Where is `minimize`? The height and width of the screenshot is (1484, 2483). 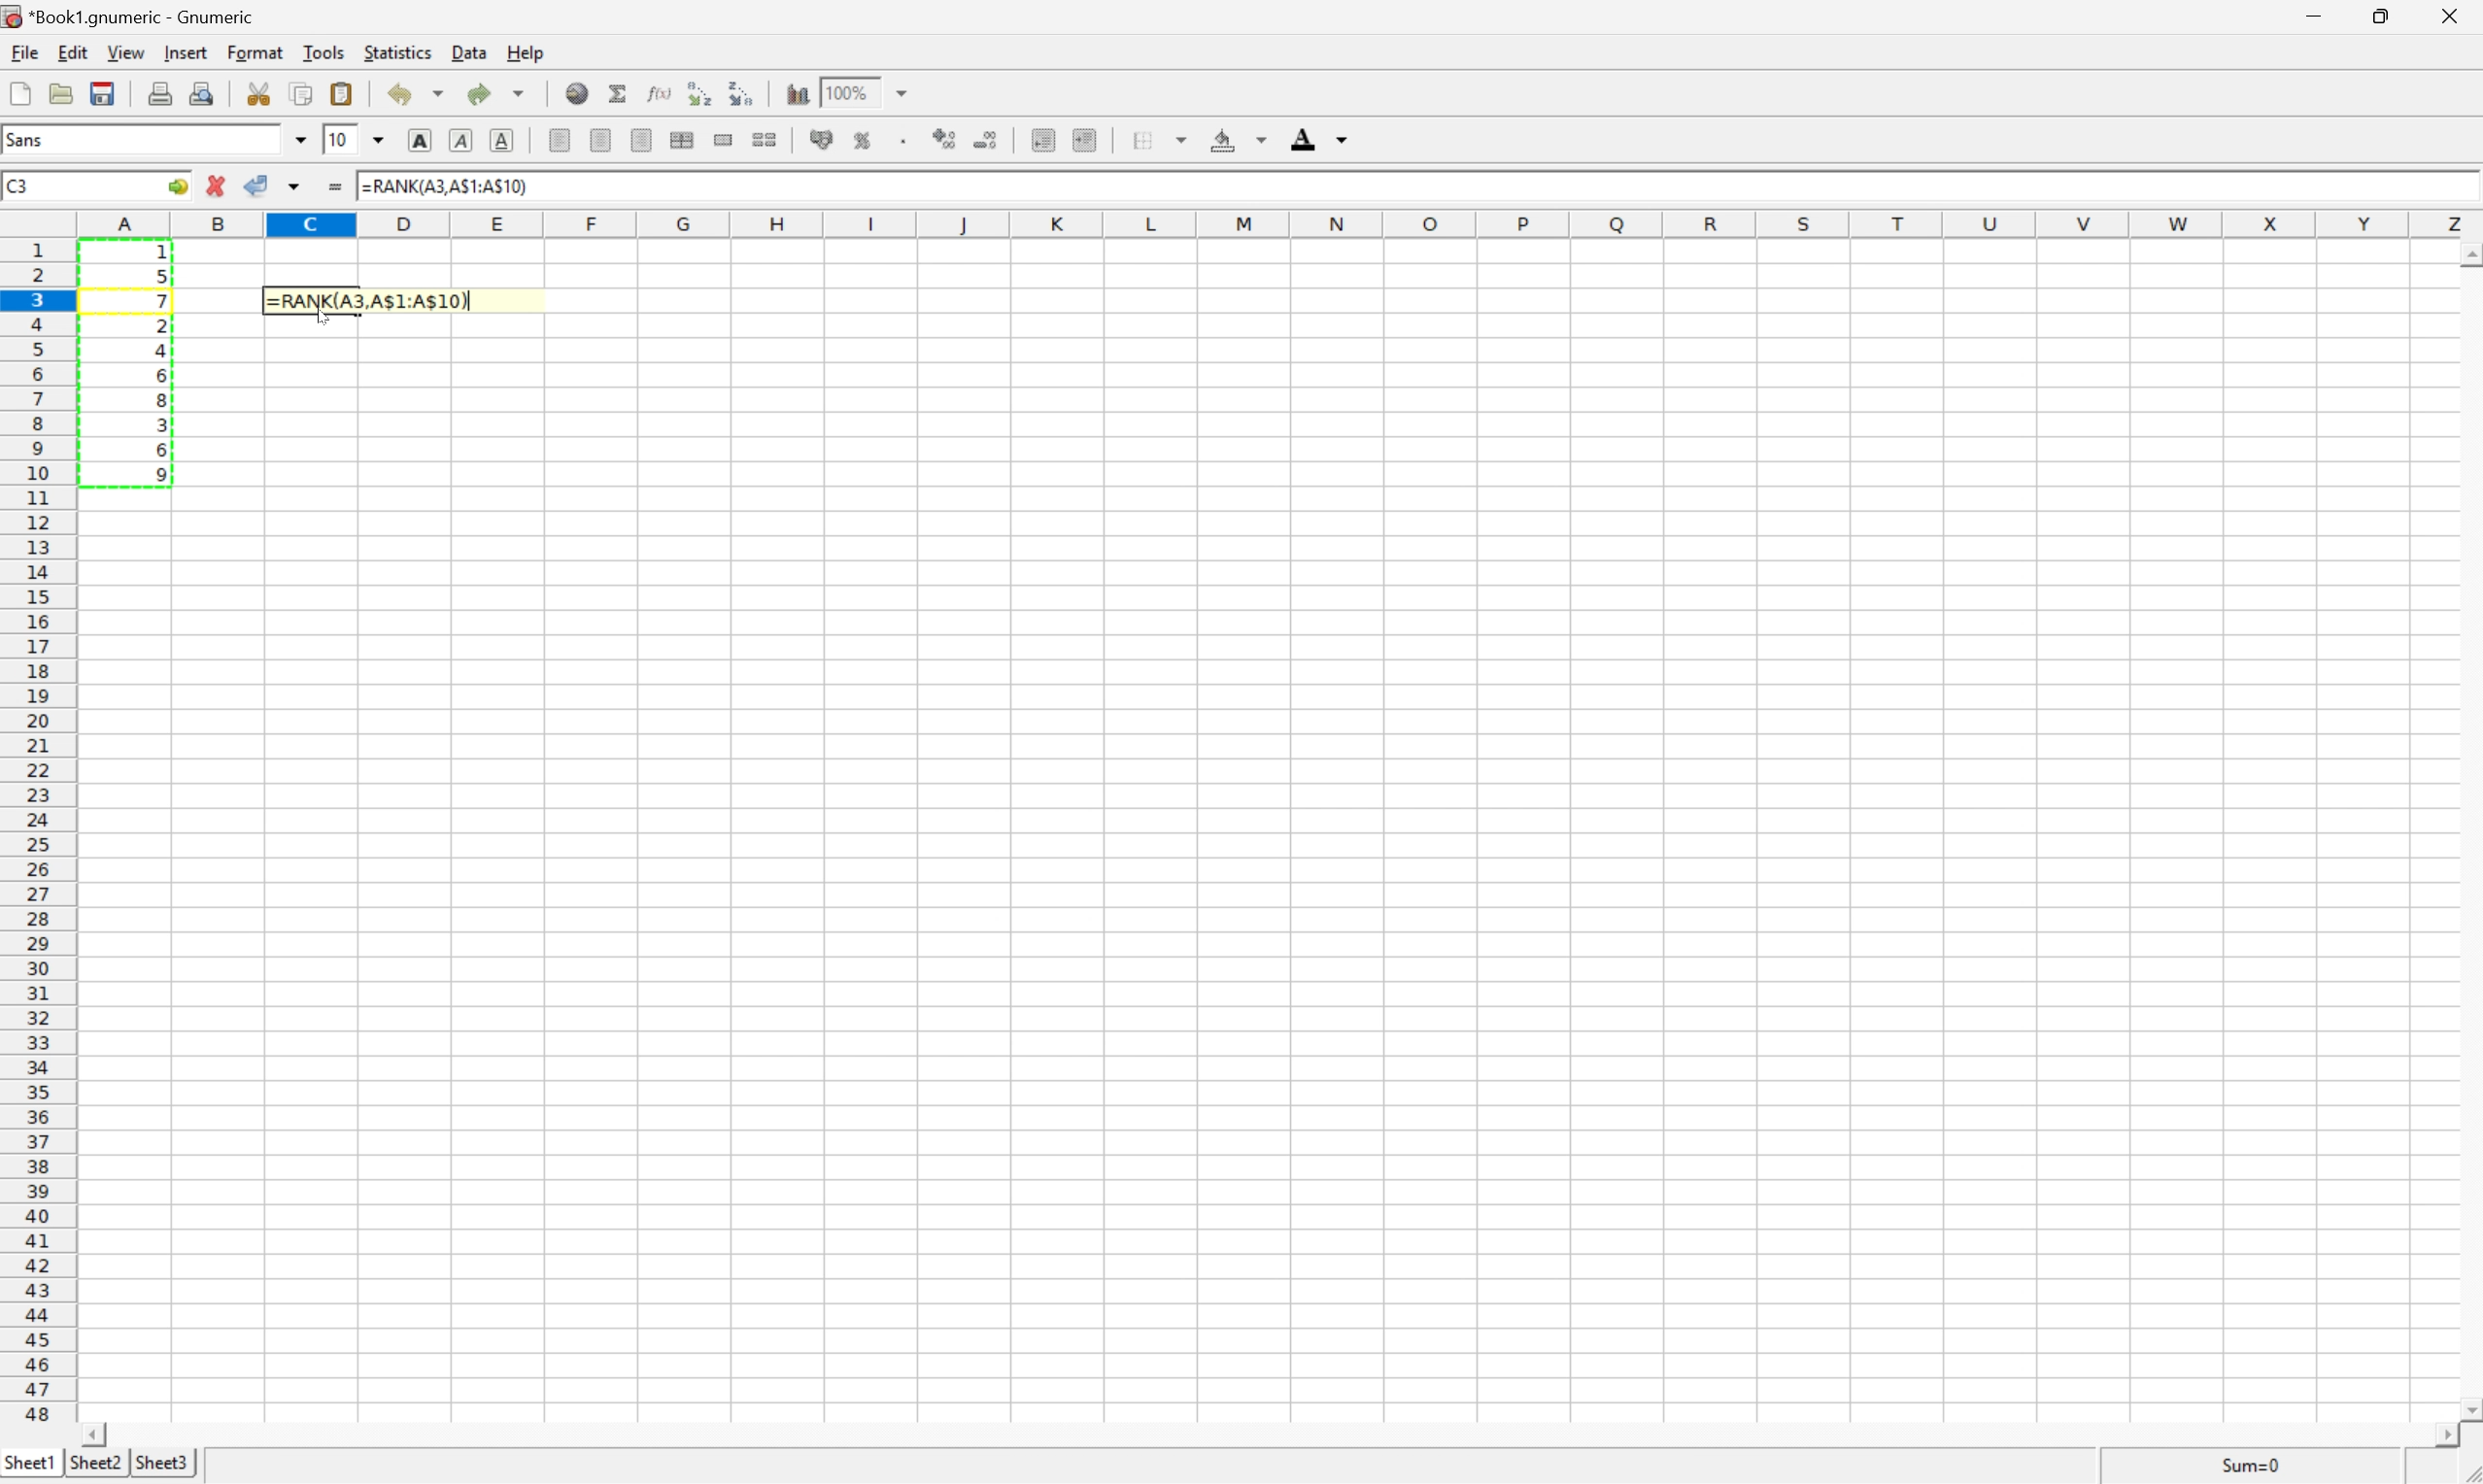 minimize is located at coordinates (2322, 17).